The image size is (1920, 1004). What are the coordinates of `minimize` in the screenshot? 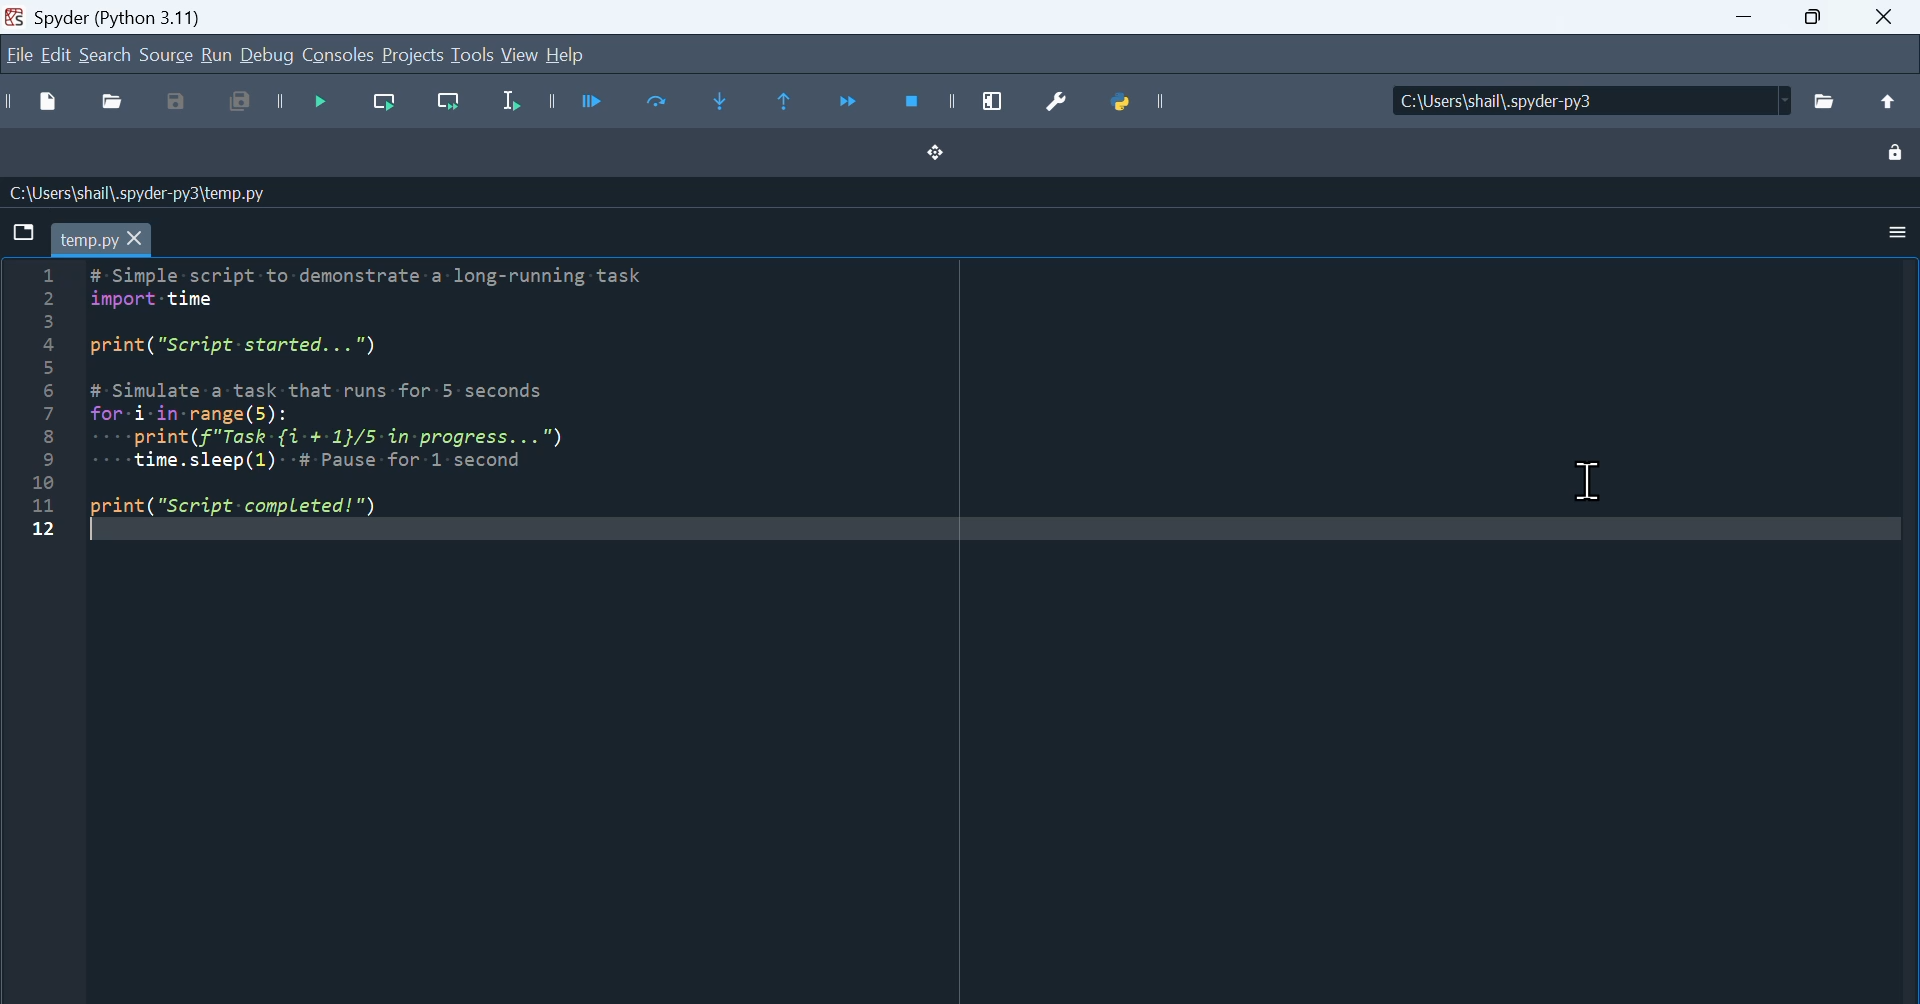 It's located at (1741, 19).